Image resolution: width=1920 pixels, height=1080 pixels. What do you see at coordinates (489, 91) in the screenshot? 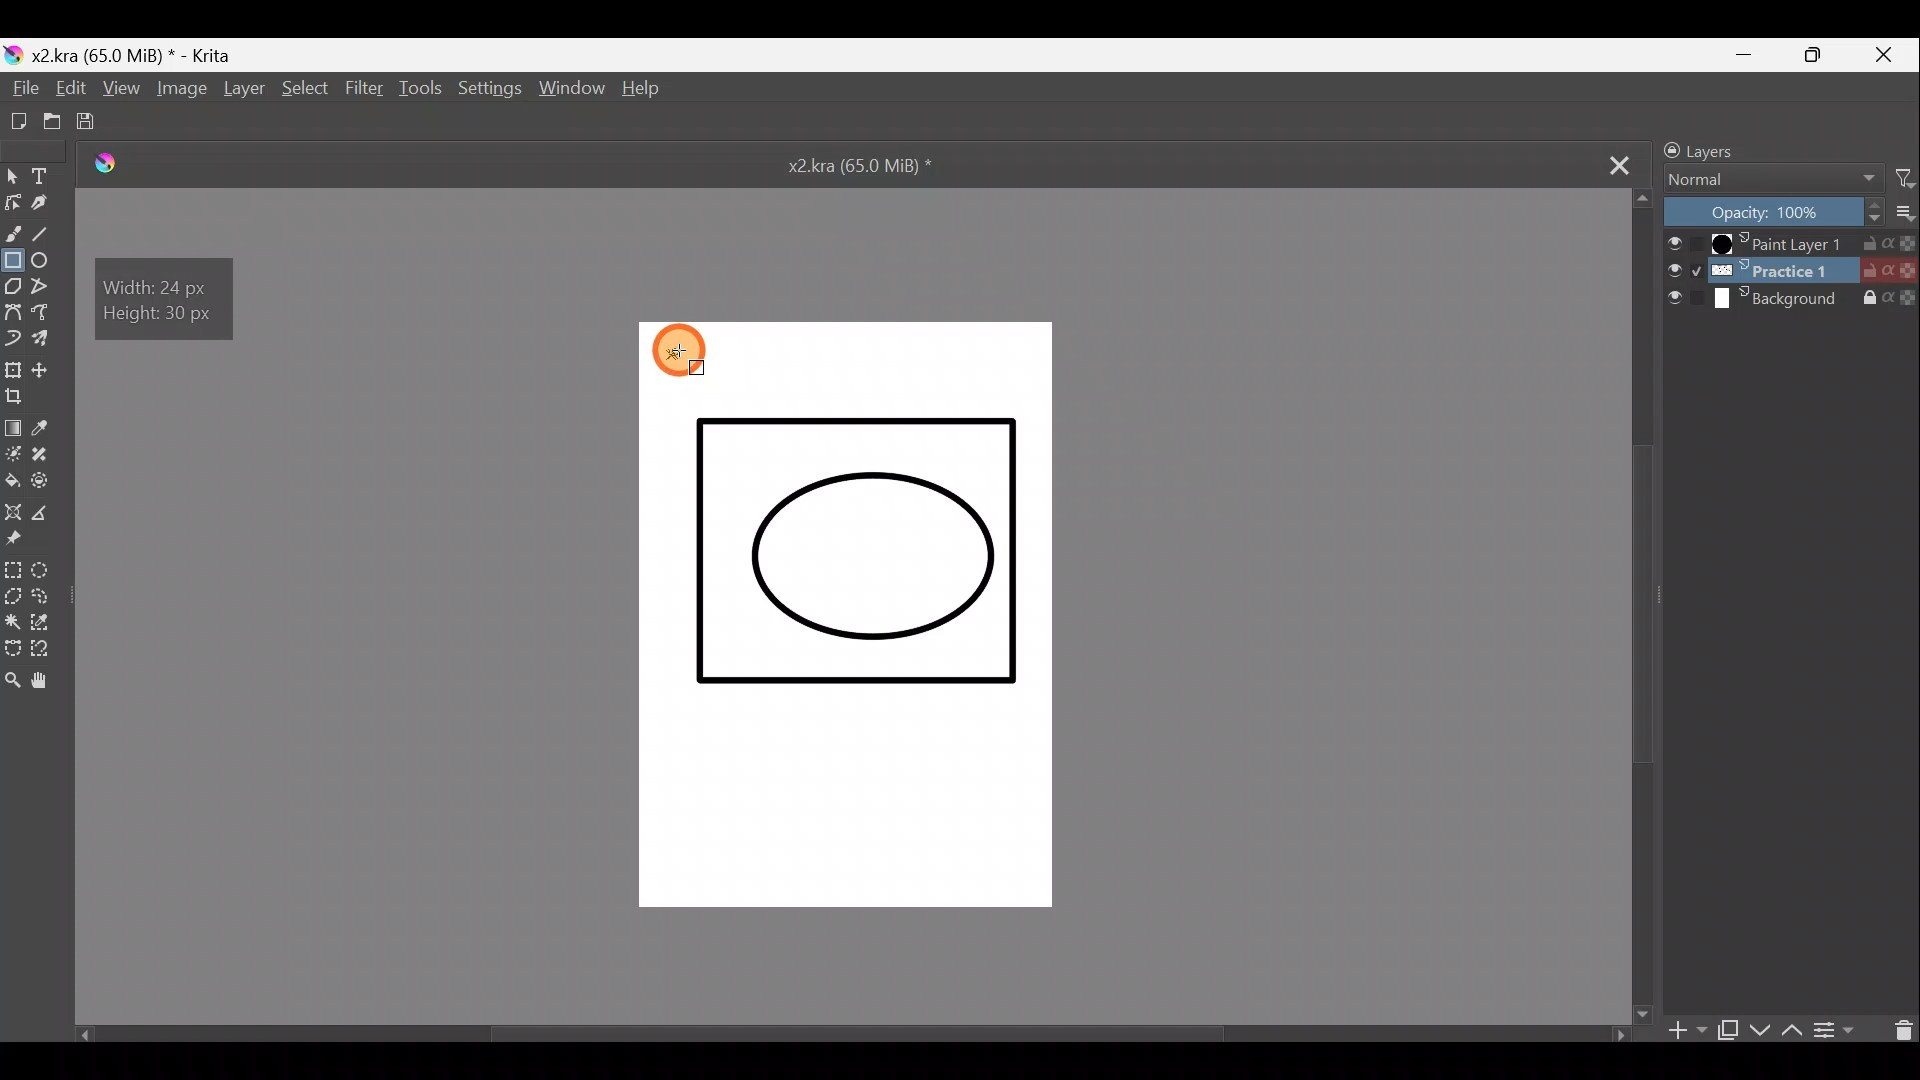
I see `Settings` at bounding box center [489, 91].